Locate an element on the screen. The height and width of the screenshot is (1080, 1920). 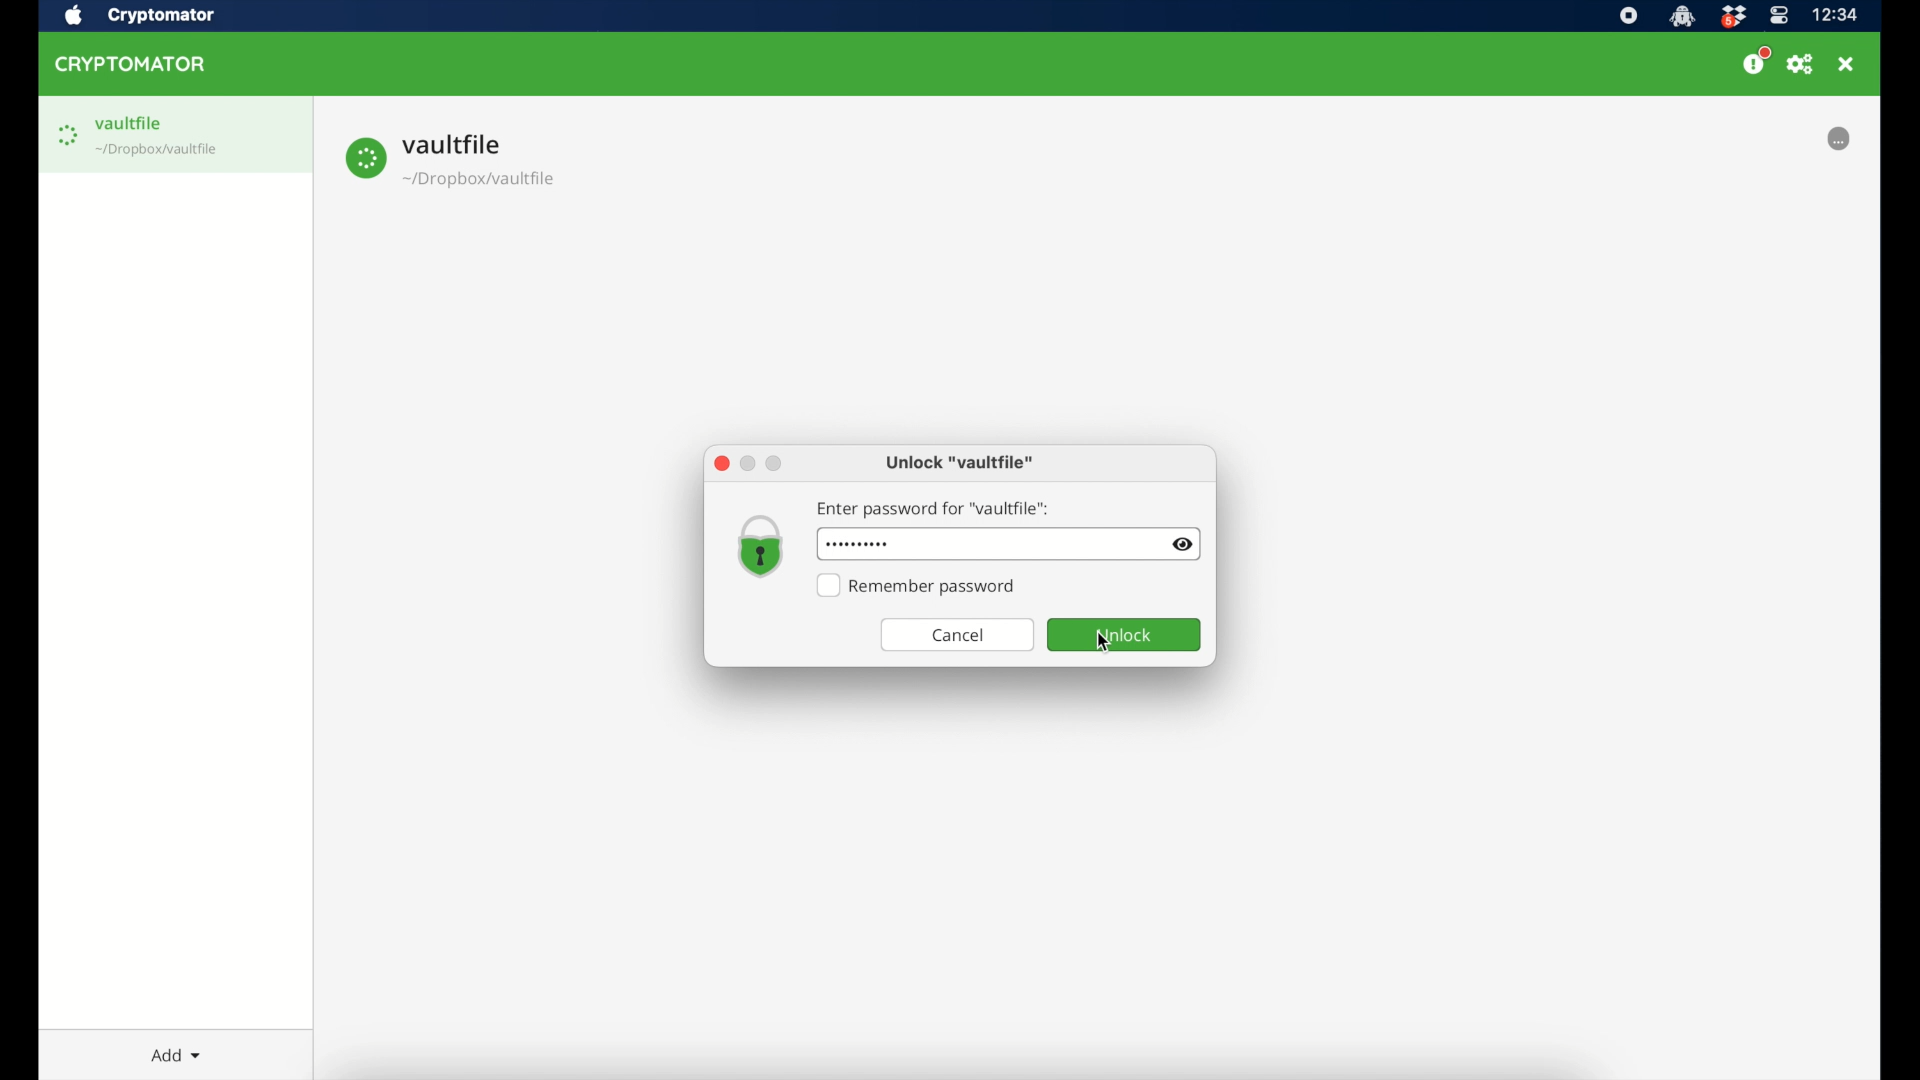
control center is located at coordinates (1777, 15).